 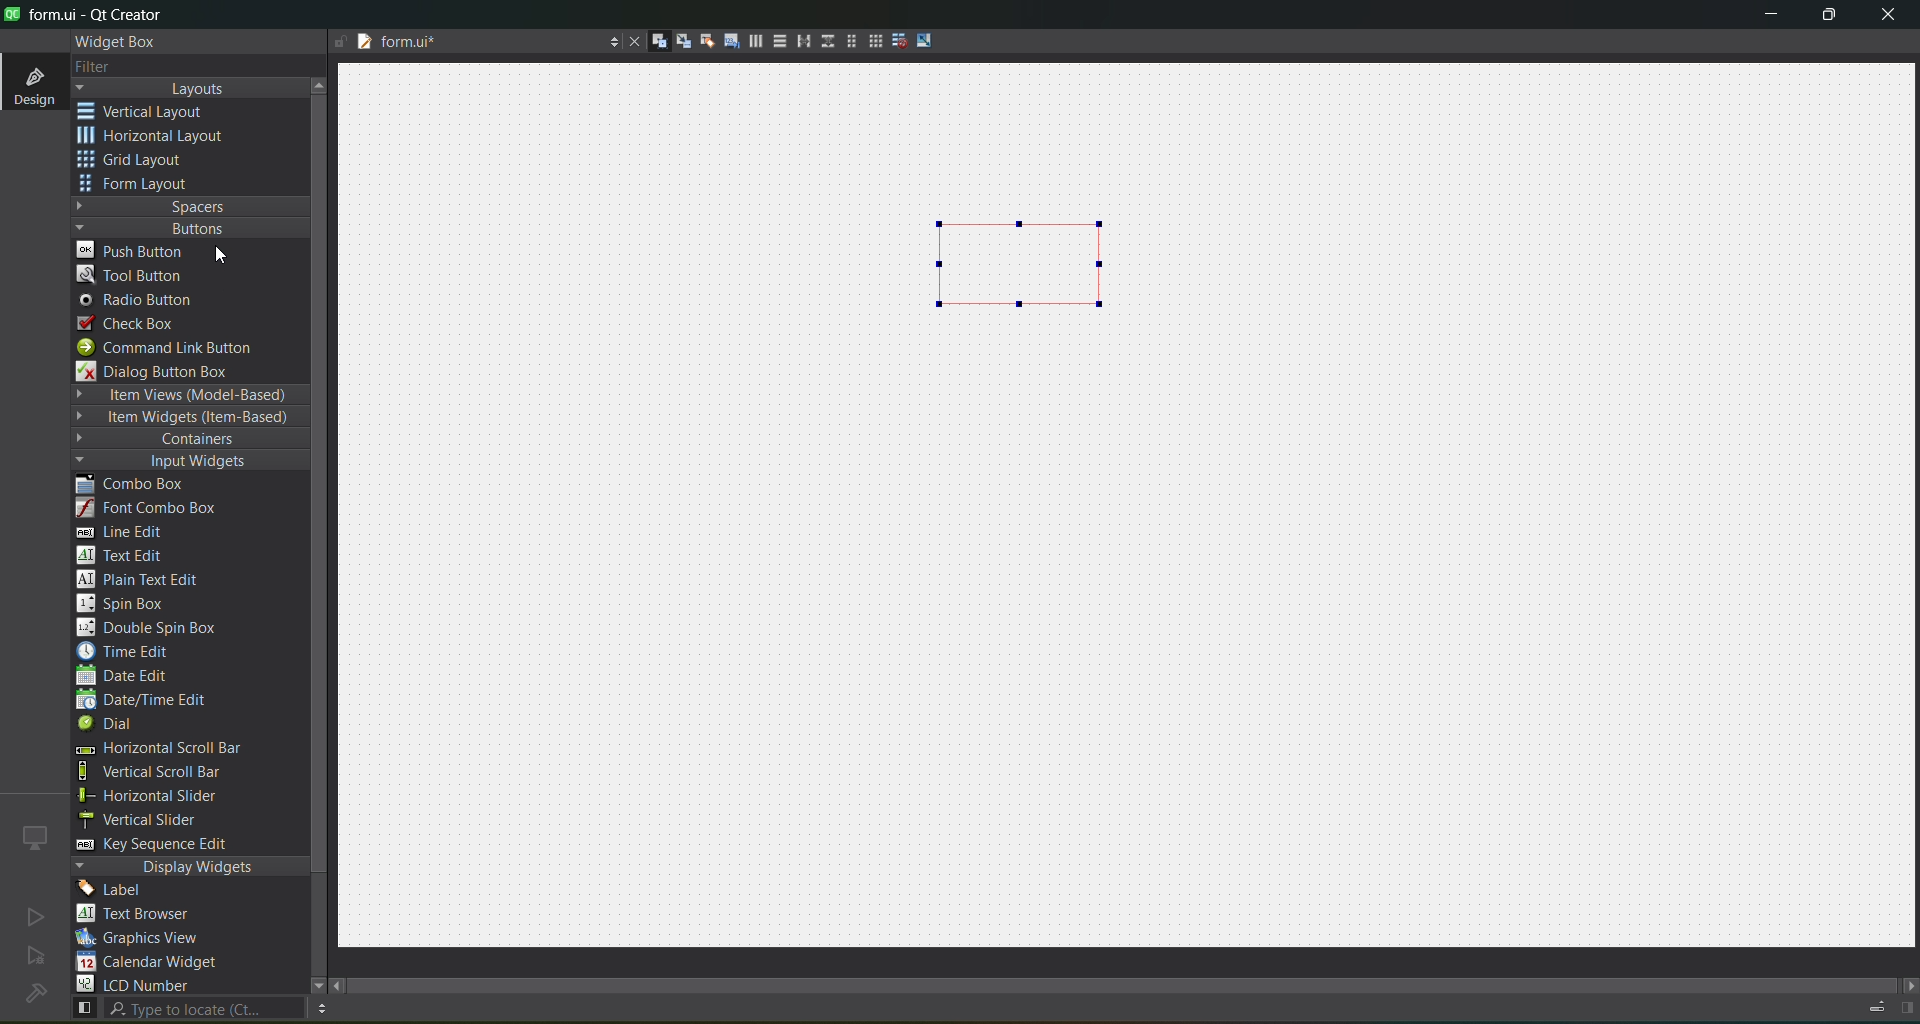 I want to click on time edit, so click(x=130, y=651).